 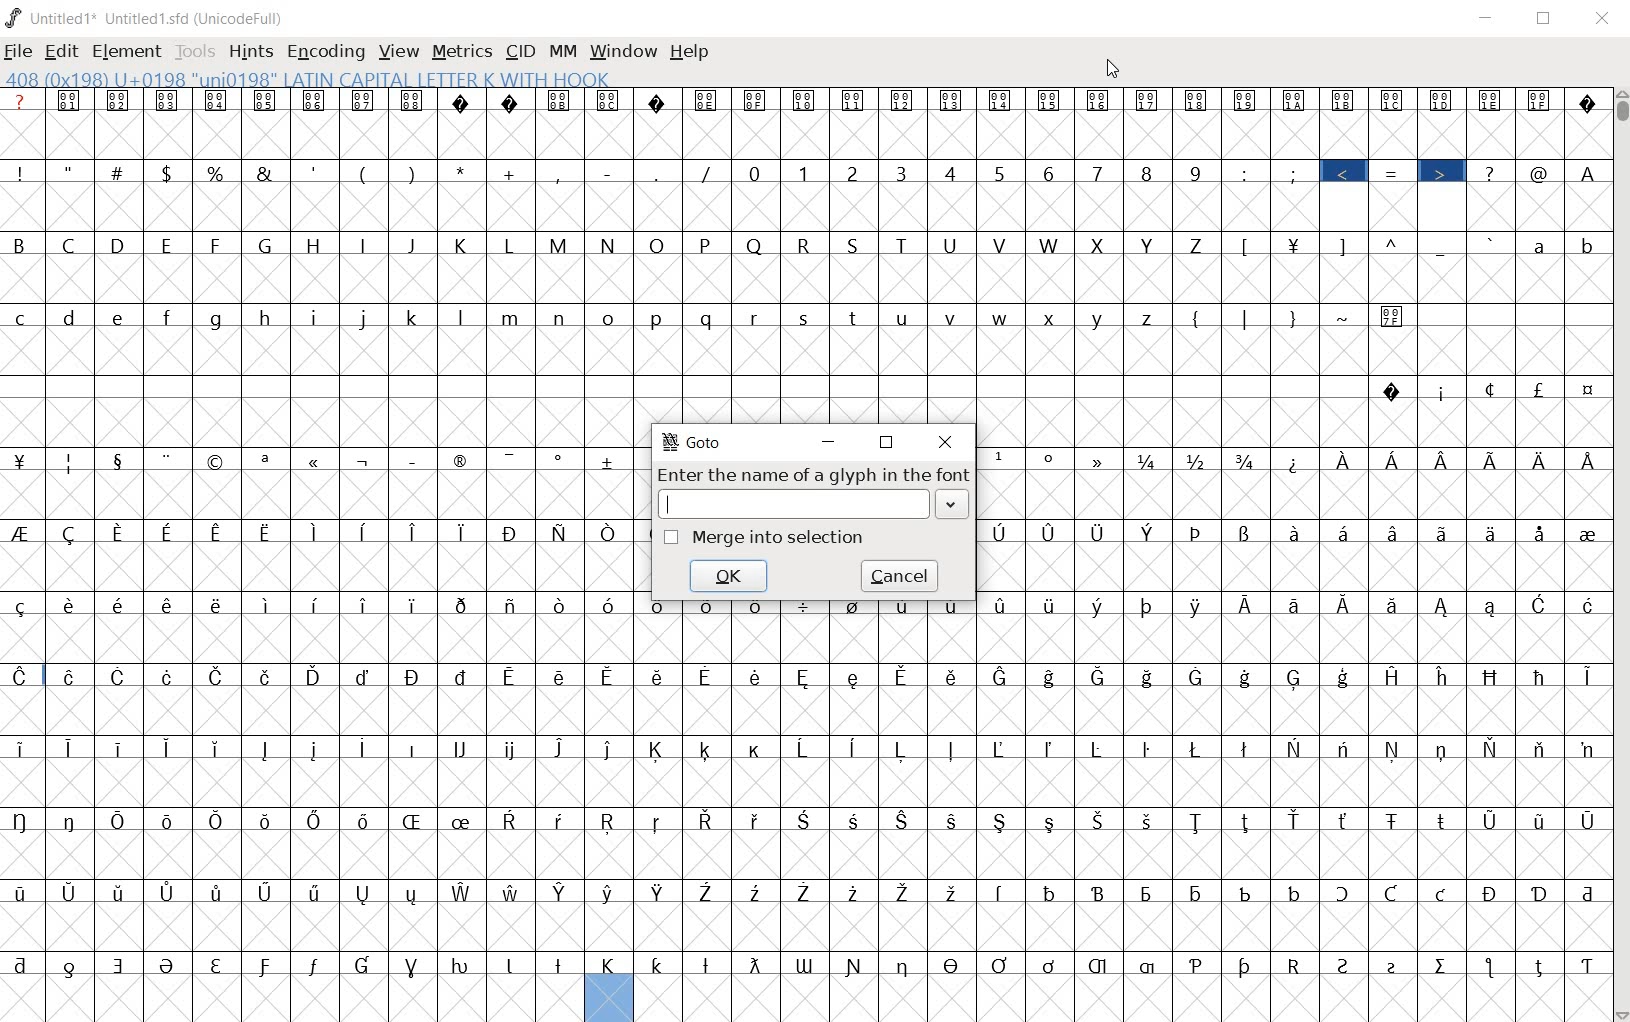 What do you see at coordinates (1586, 172) in the screenshot?
I see `` at bounding box center [1586, 172].